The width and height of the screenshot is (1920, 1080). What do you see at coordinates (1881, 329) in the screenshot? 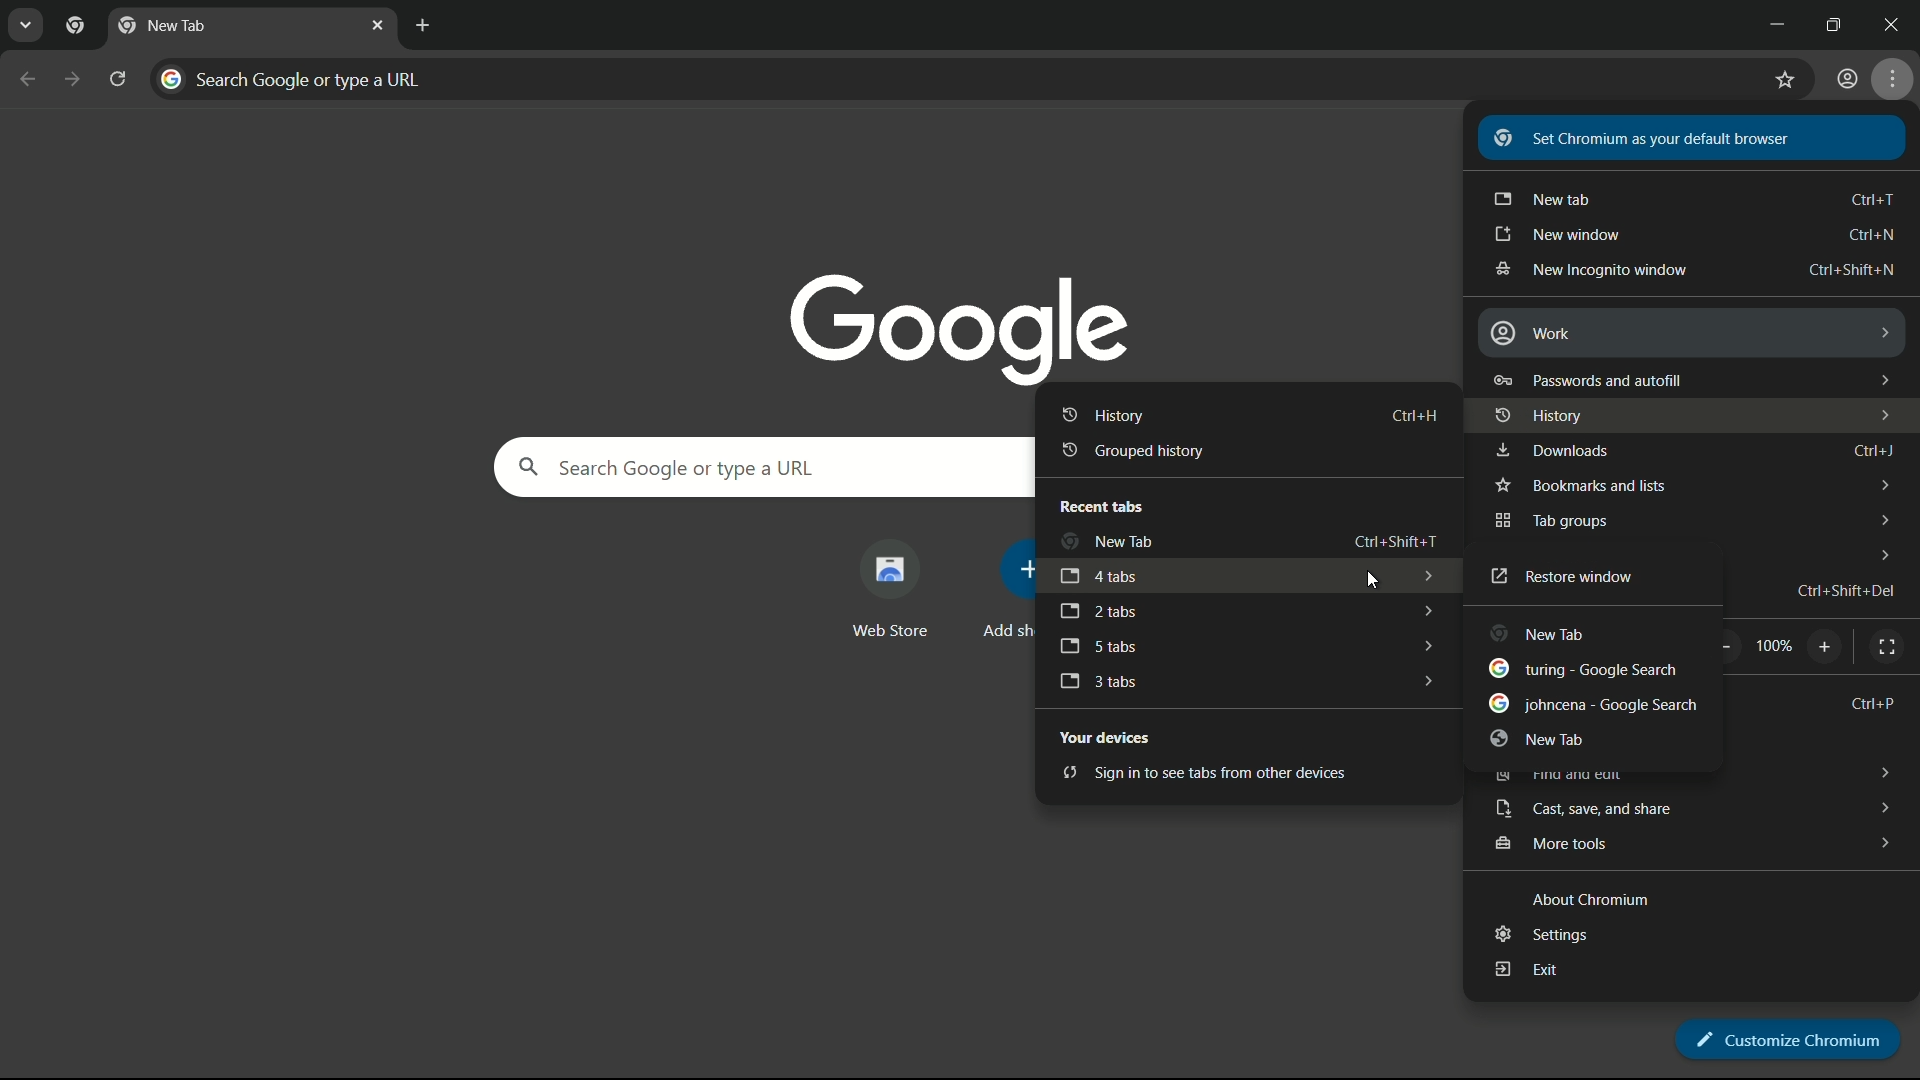
I see `dropdown arrows` at bounding box center [1881, 329].